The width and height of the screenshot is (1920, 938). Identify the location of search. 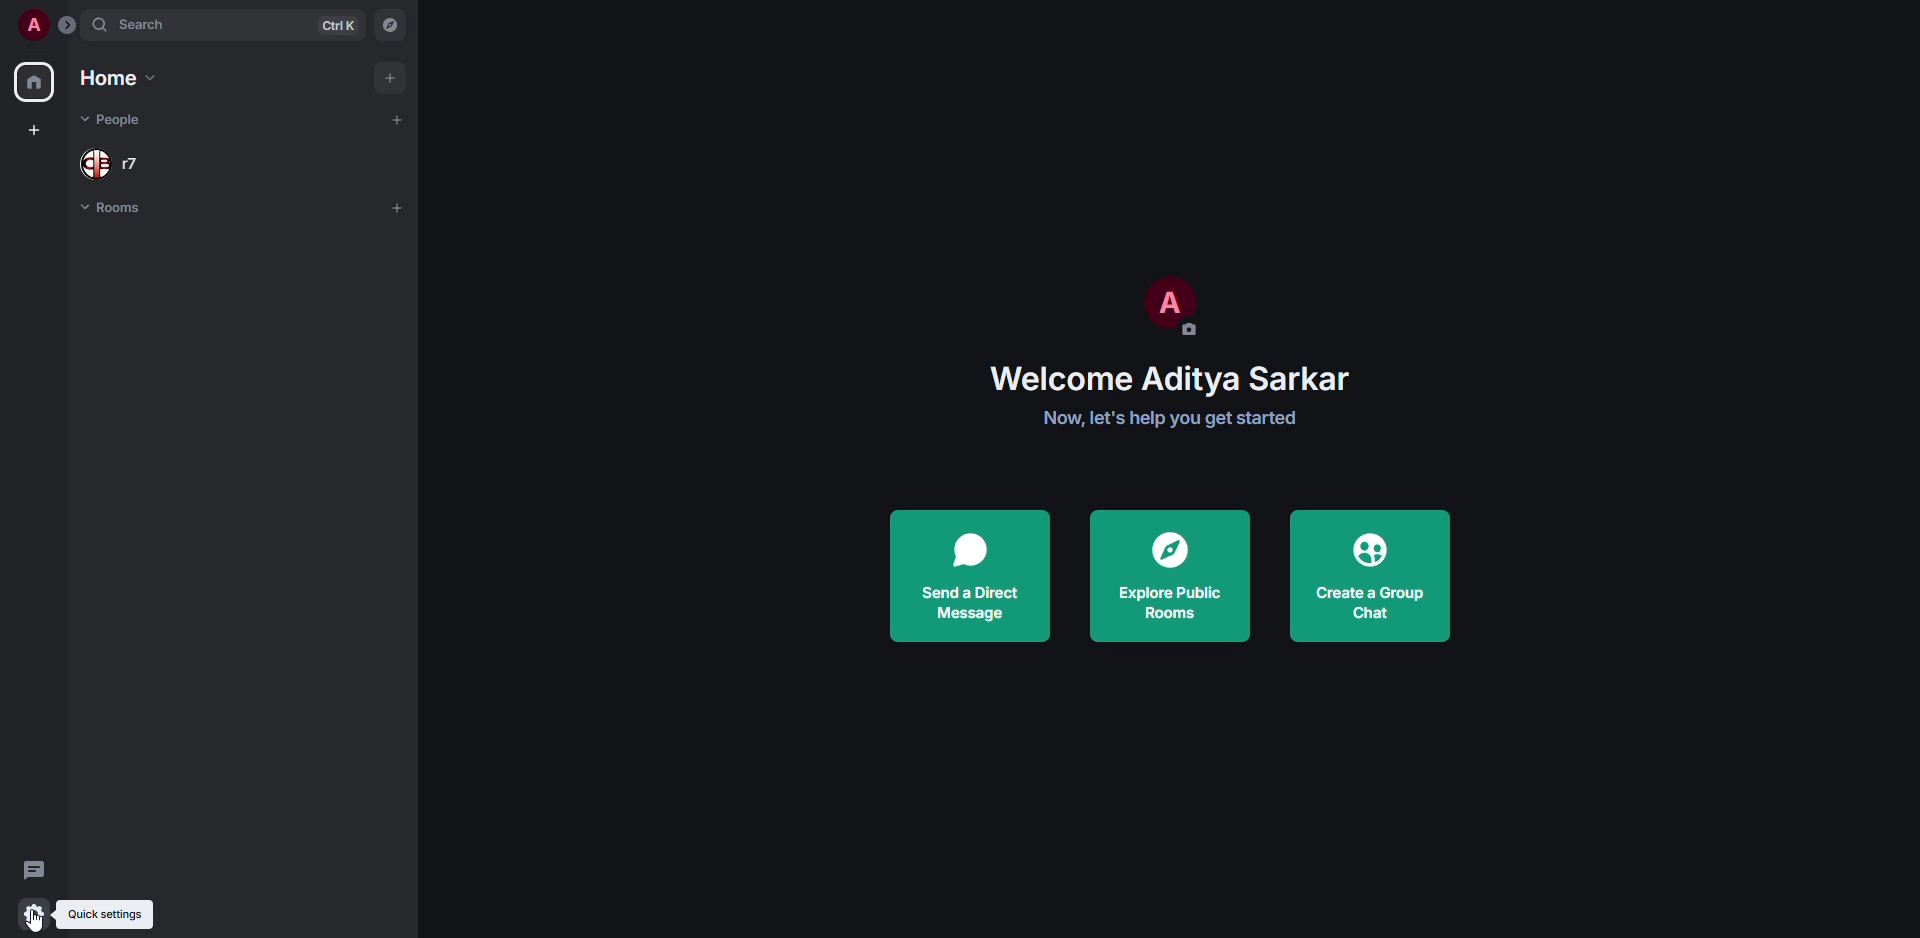
(146, 26).